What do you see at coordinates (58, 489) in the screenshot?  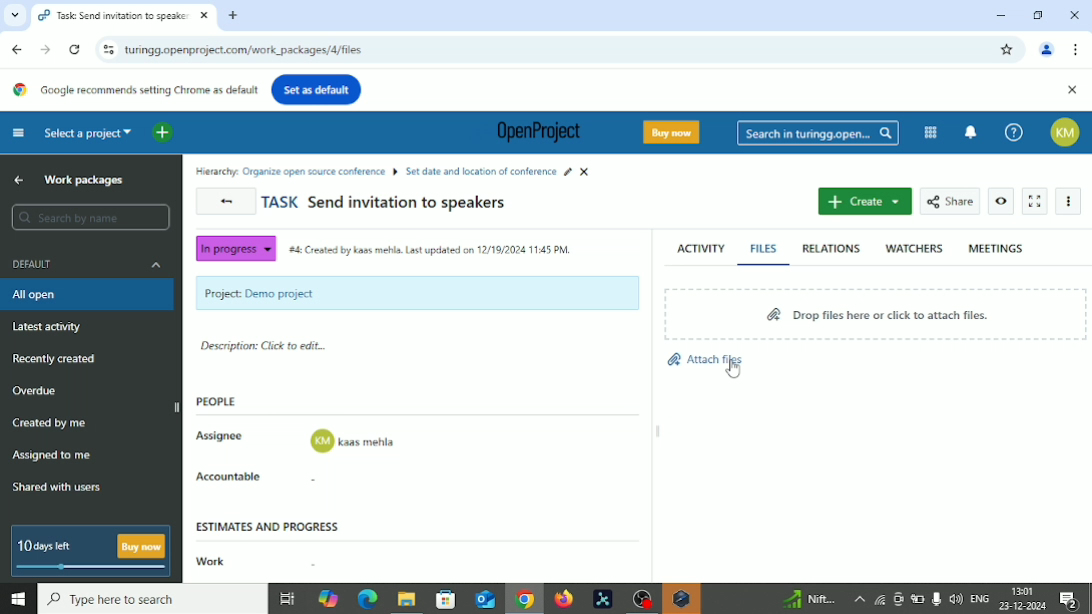 I see `Shared with users` at bounding box center [58, 489].